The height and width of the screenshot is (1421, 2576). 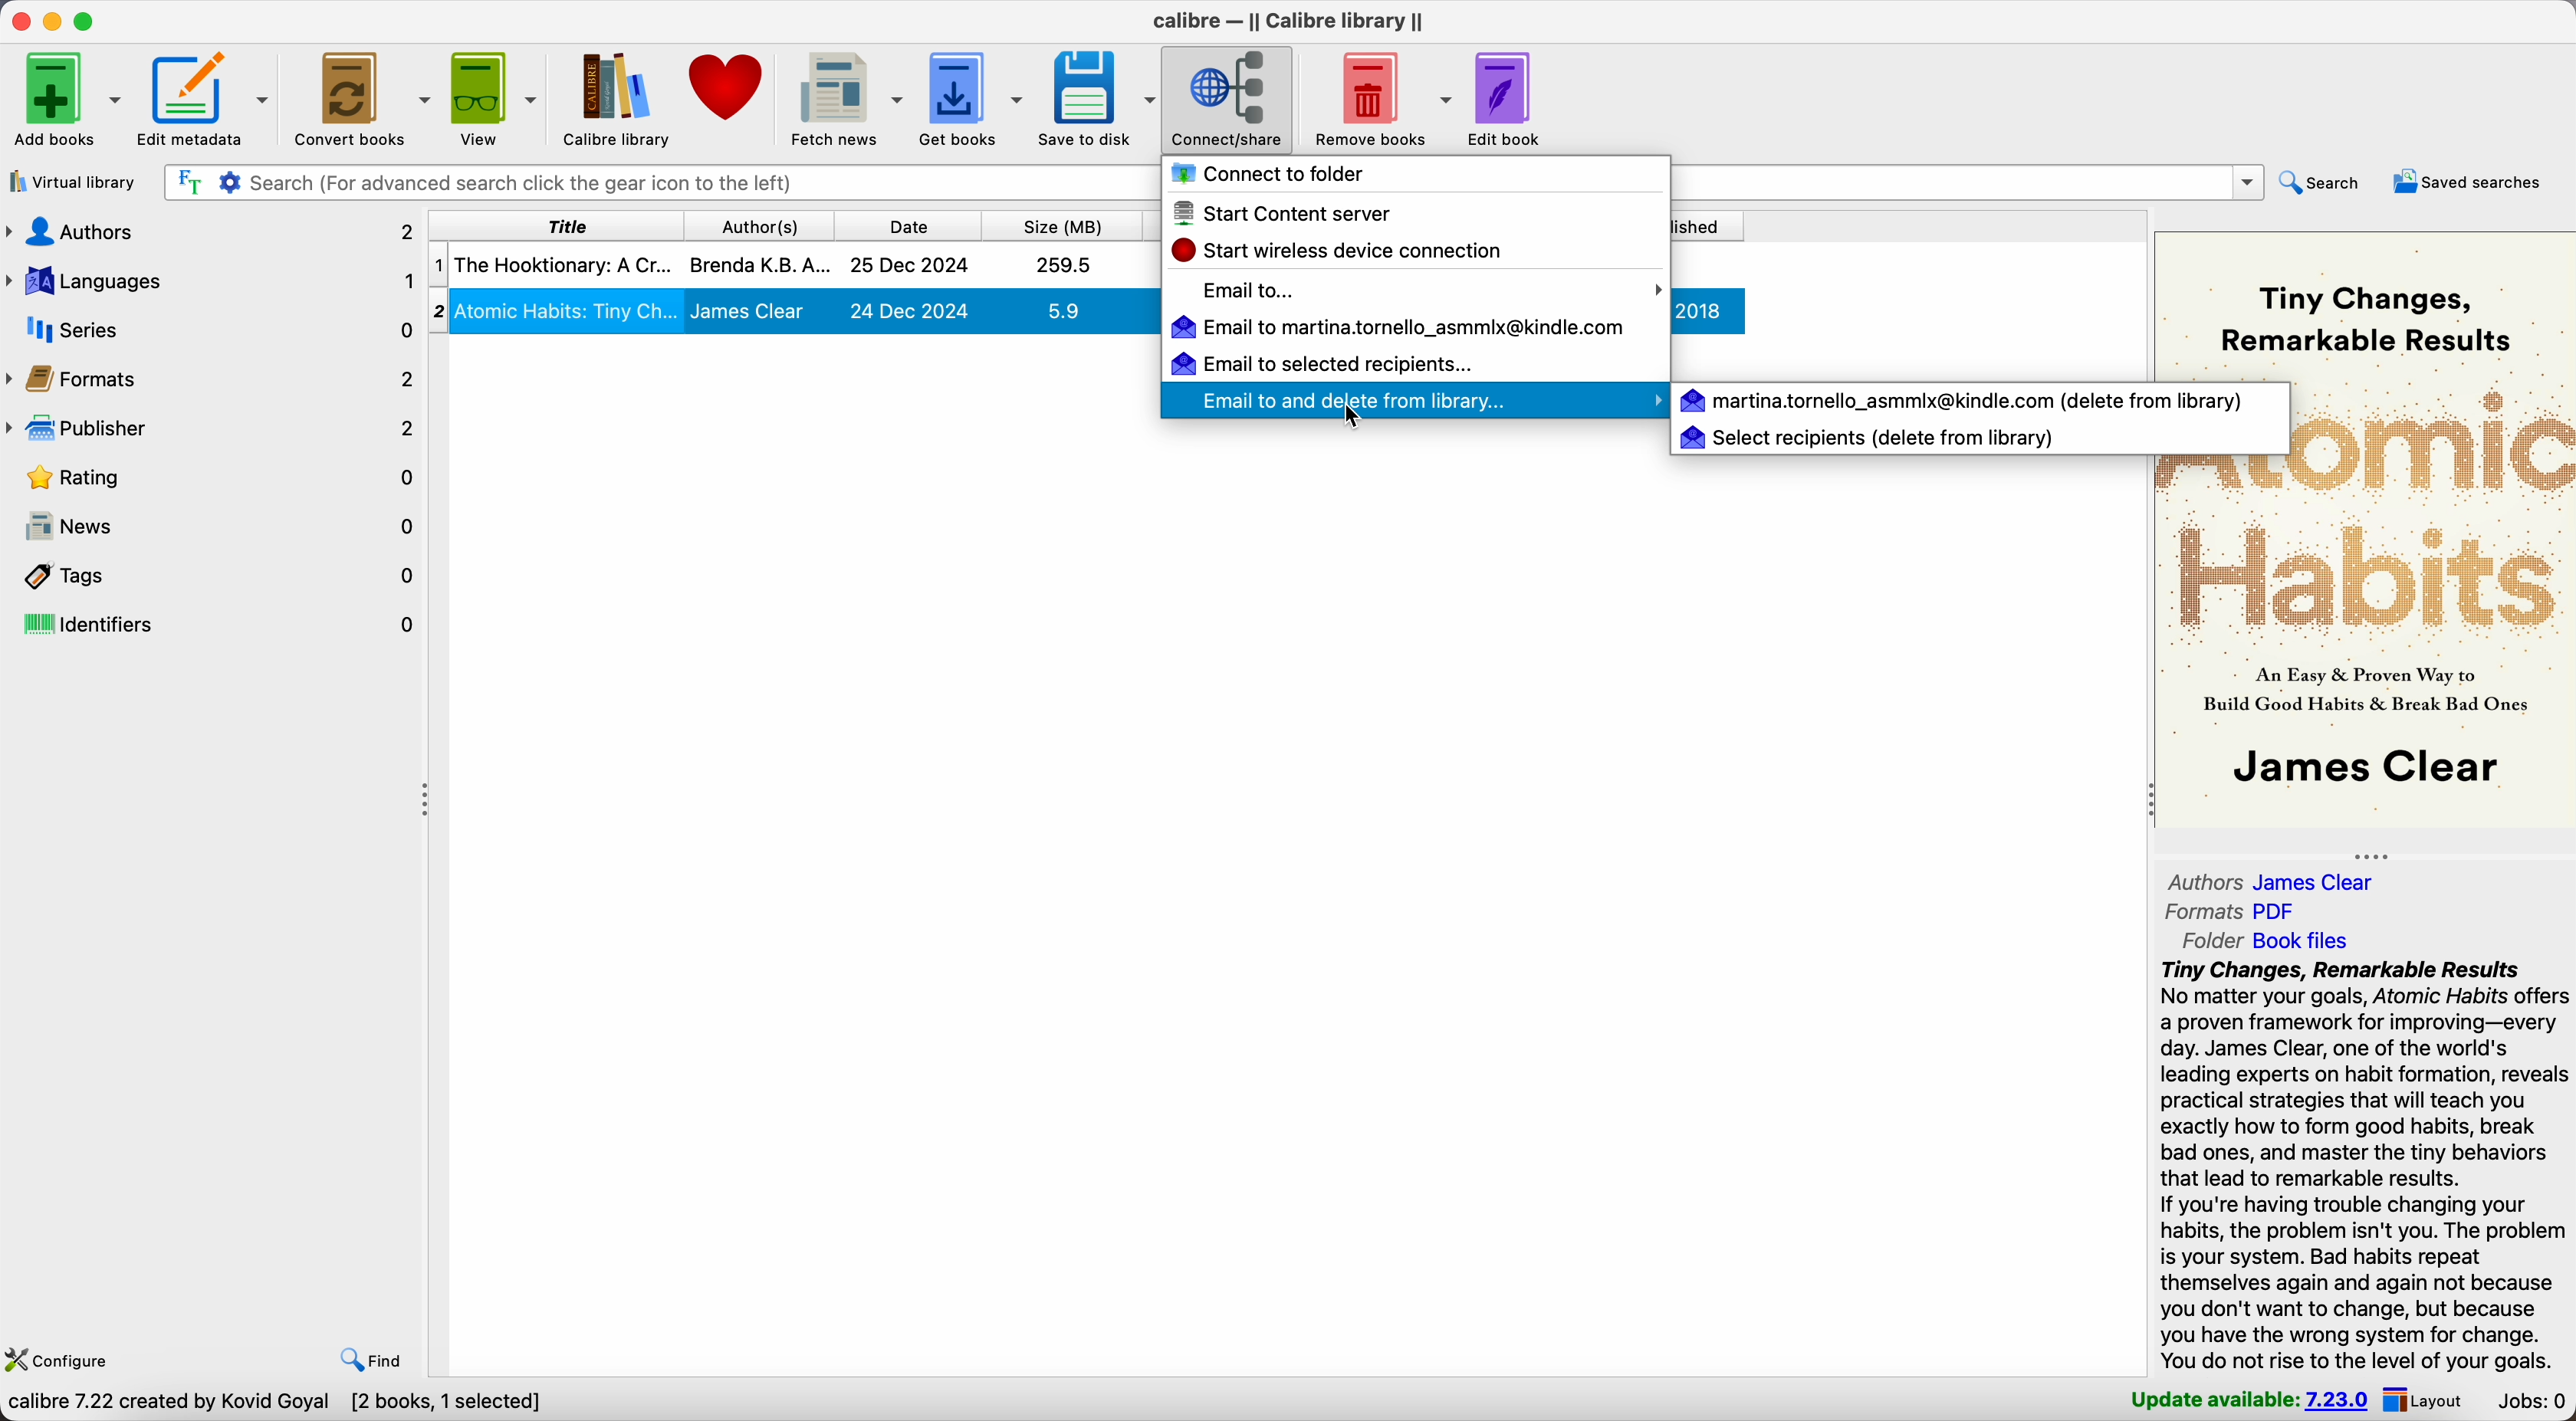 I want to click on click on email to and delete from library, so click(x=1401, y=400).